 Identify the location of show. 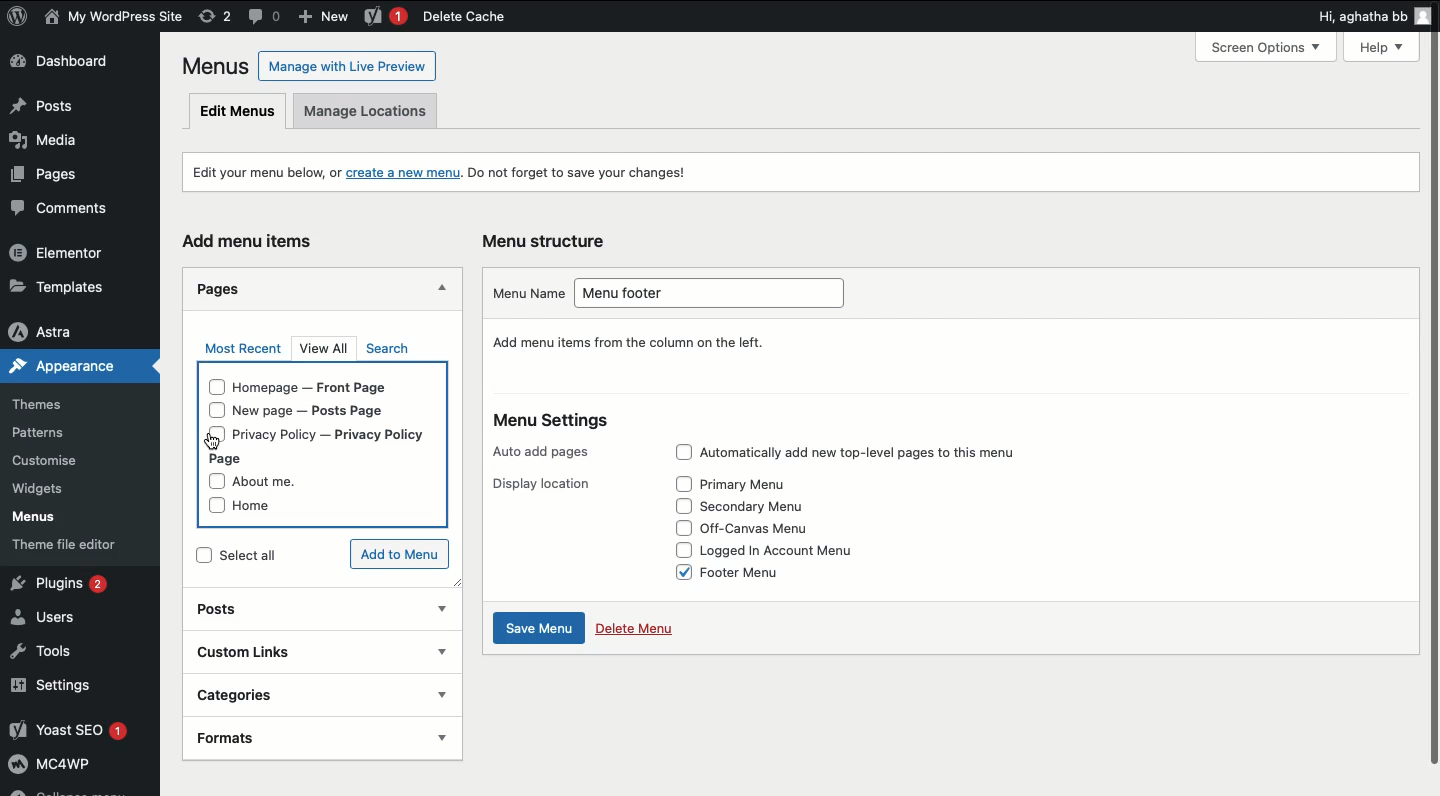
(441, 737).